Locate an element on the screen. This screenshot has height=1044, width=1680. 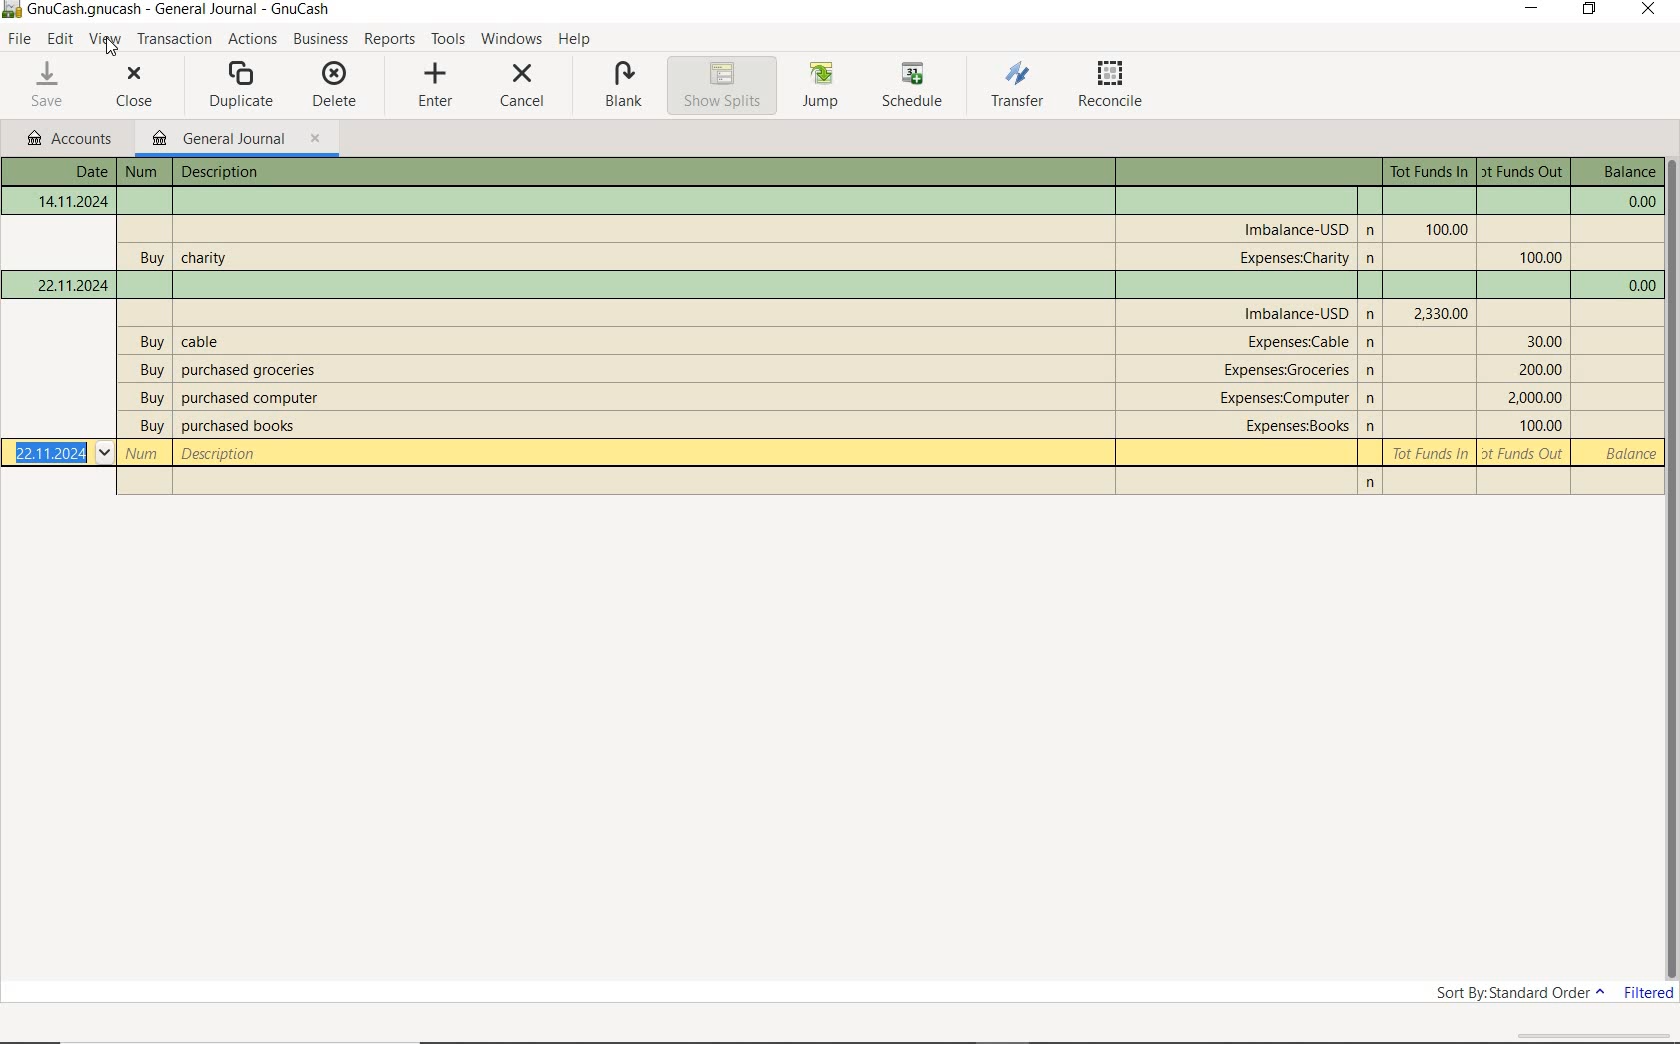
Number is located at coordinates (141, 172).